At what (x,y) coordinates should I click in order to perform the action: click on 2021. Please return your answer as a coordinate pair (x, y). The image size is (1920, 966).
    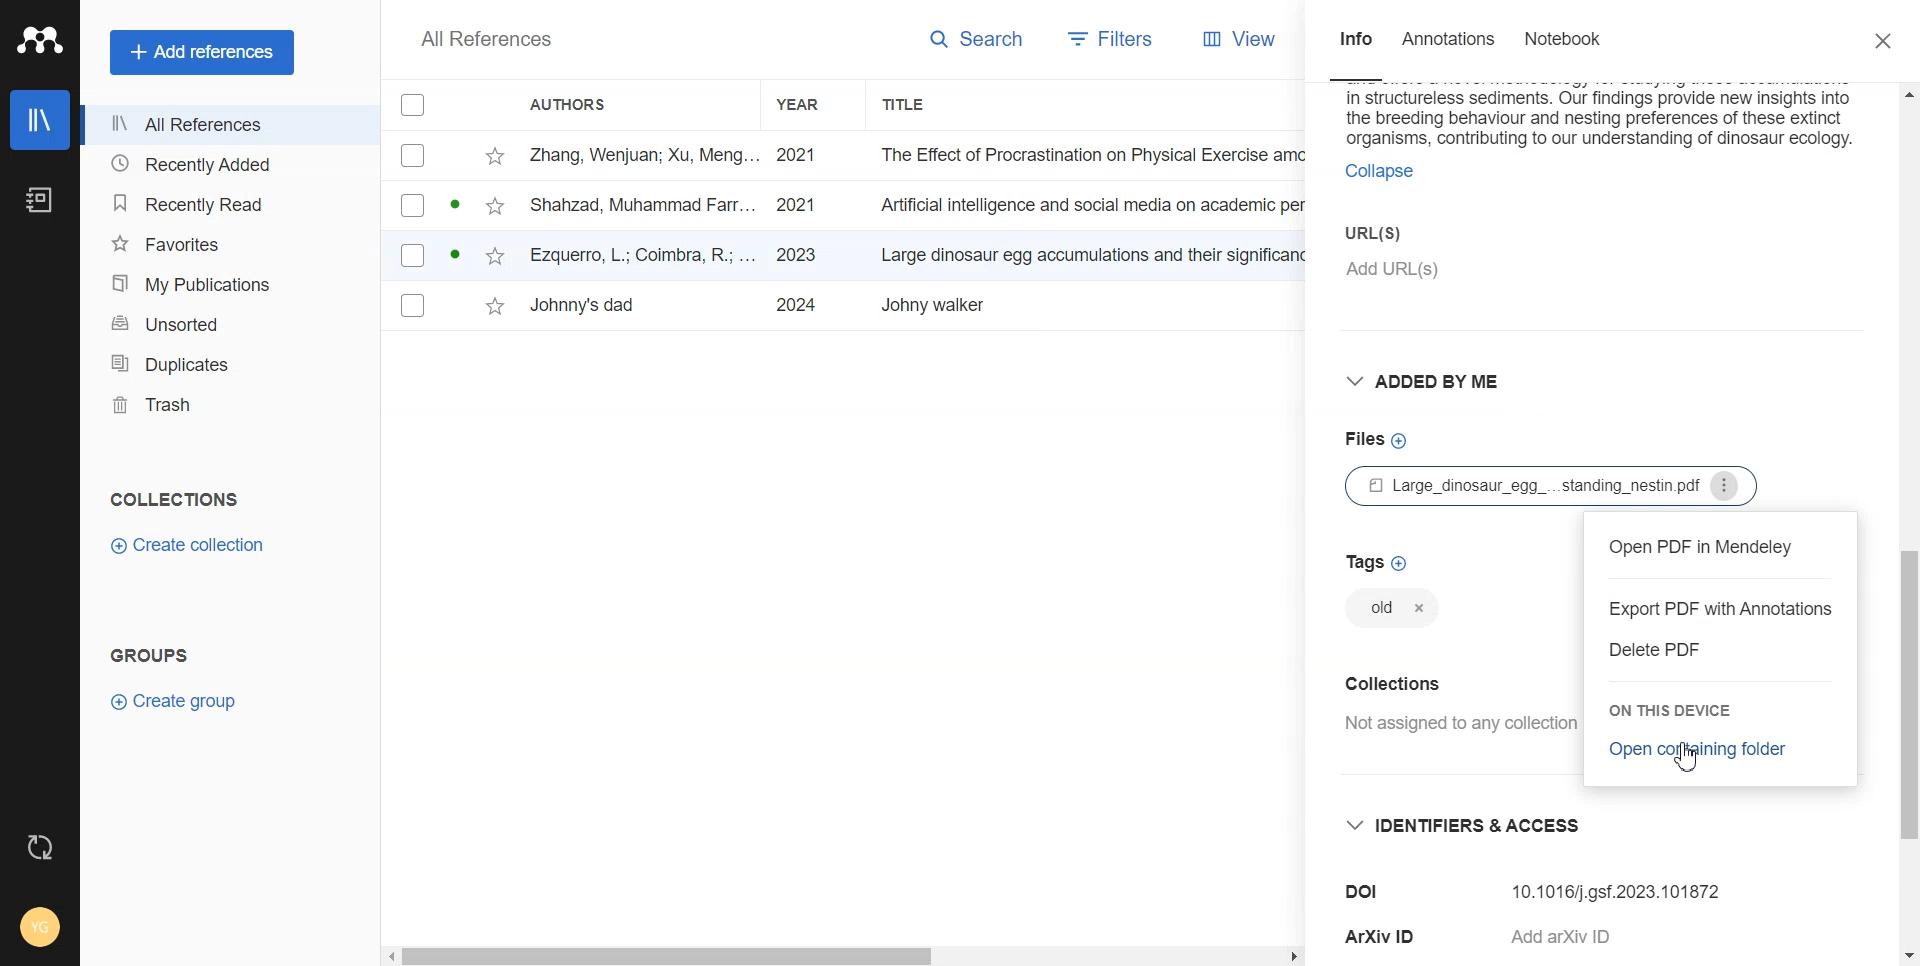
    Looking at the image, I should click on (795, 156).